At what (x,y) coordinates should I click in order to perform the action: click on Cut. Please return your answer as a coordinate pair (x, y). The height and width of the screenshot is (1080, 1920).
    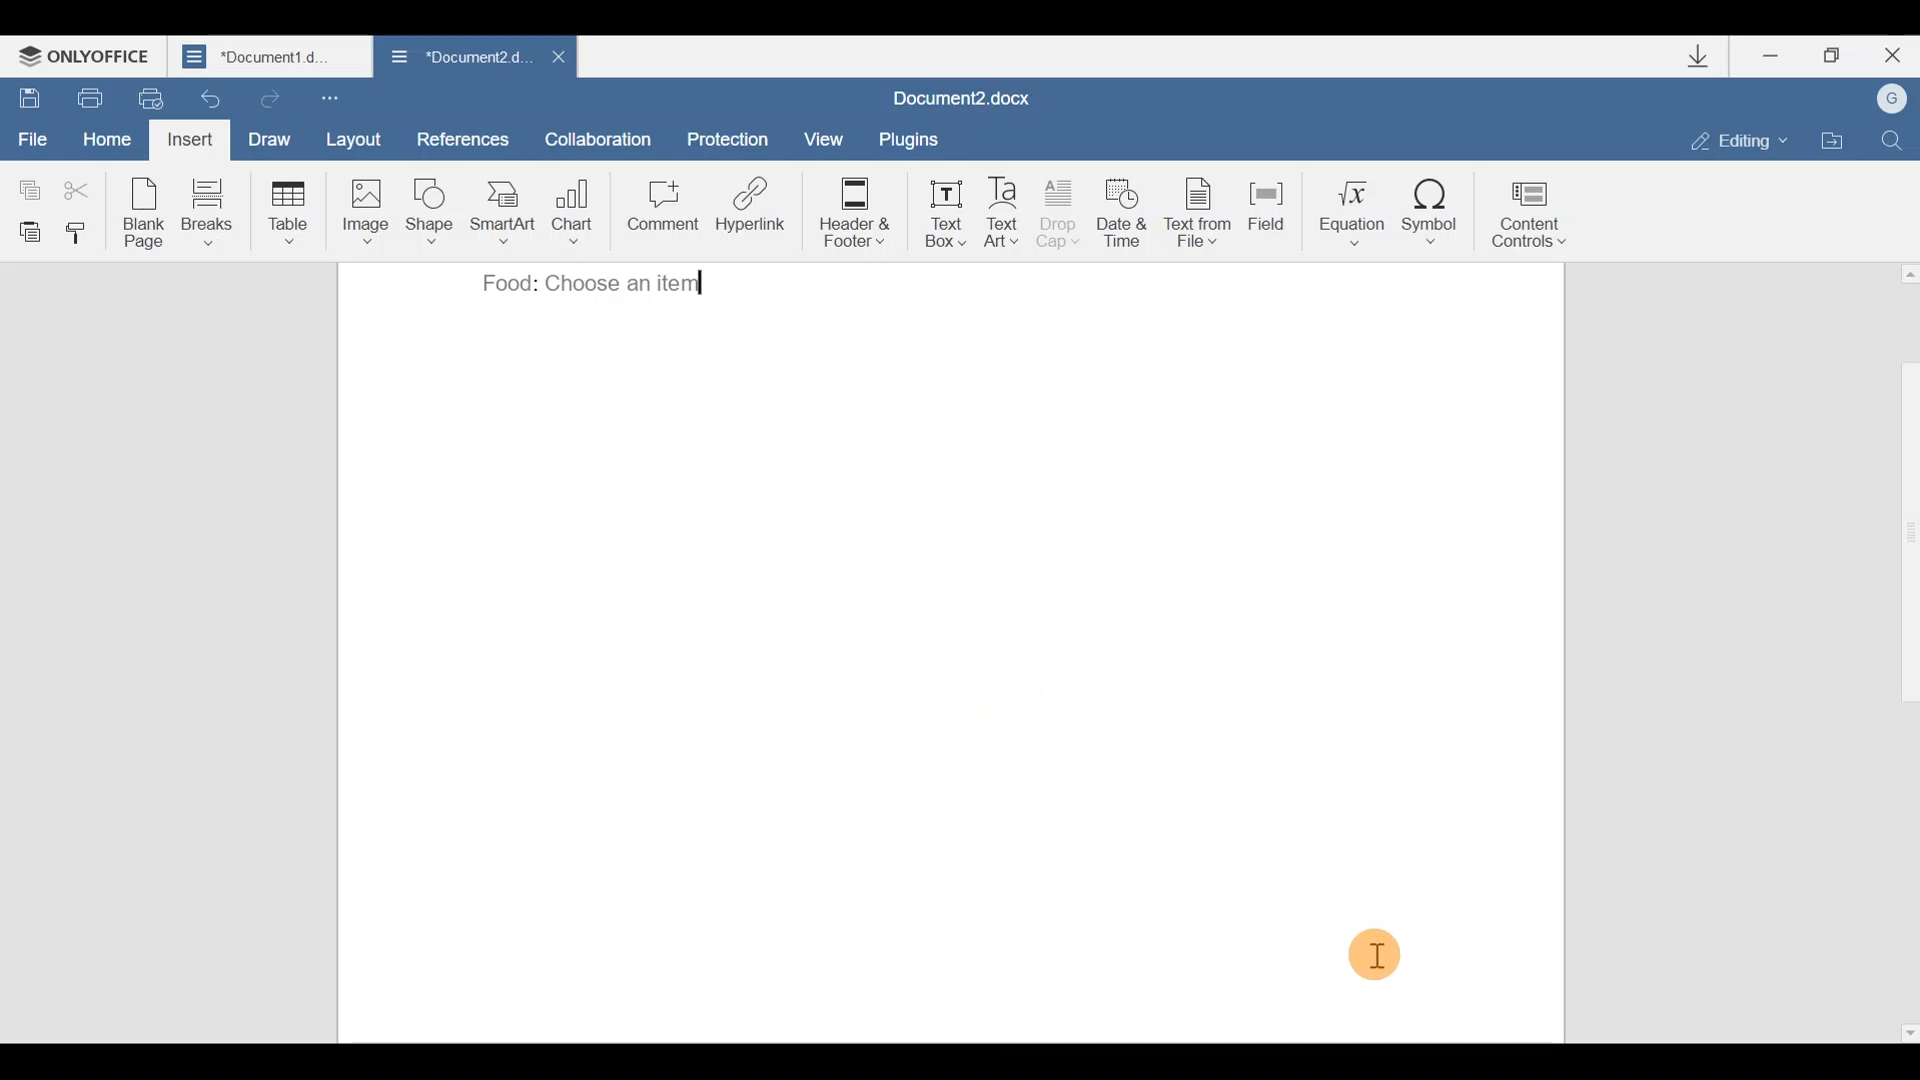
    Looking at the image, I should click on (82, 191).